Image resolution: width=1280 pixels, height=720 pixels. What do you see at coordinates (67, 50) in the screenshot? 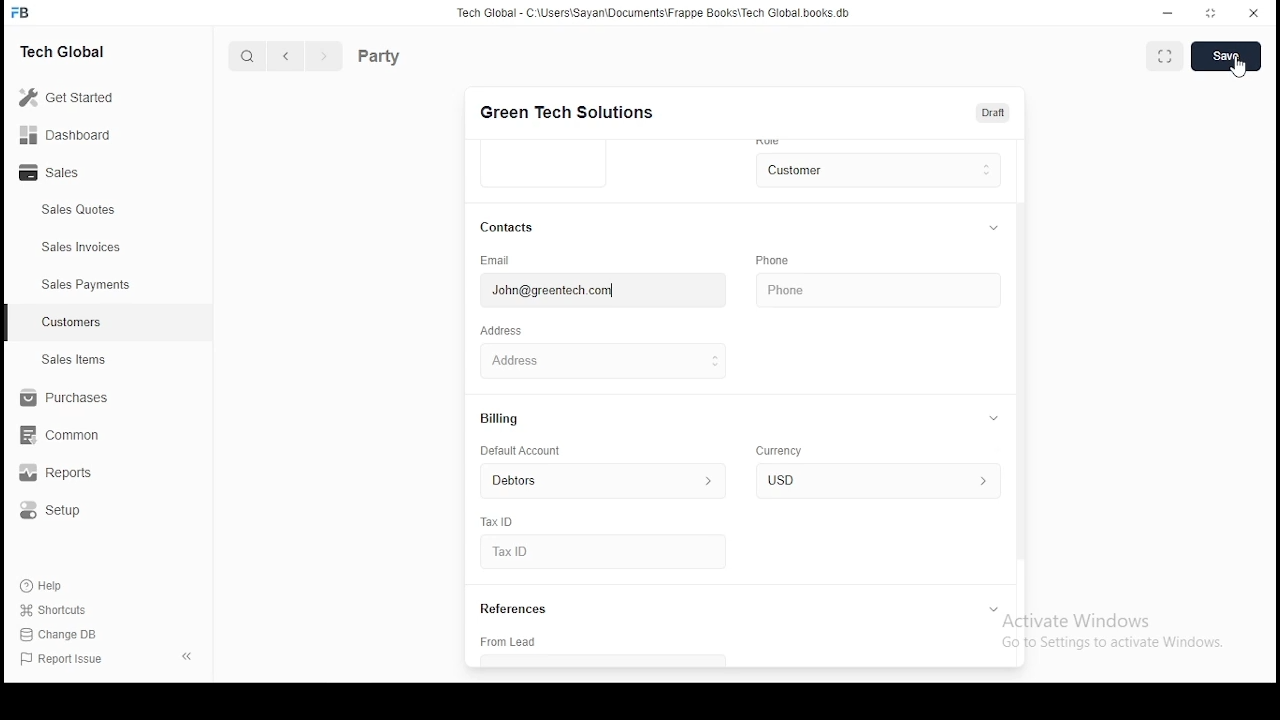
I see `tech global` at bounding box center [67, 50].